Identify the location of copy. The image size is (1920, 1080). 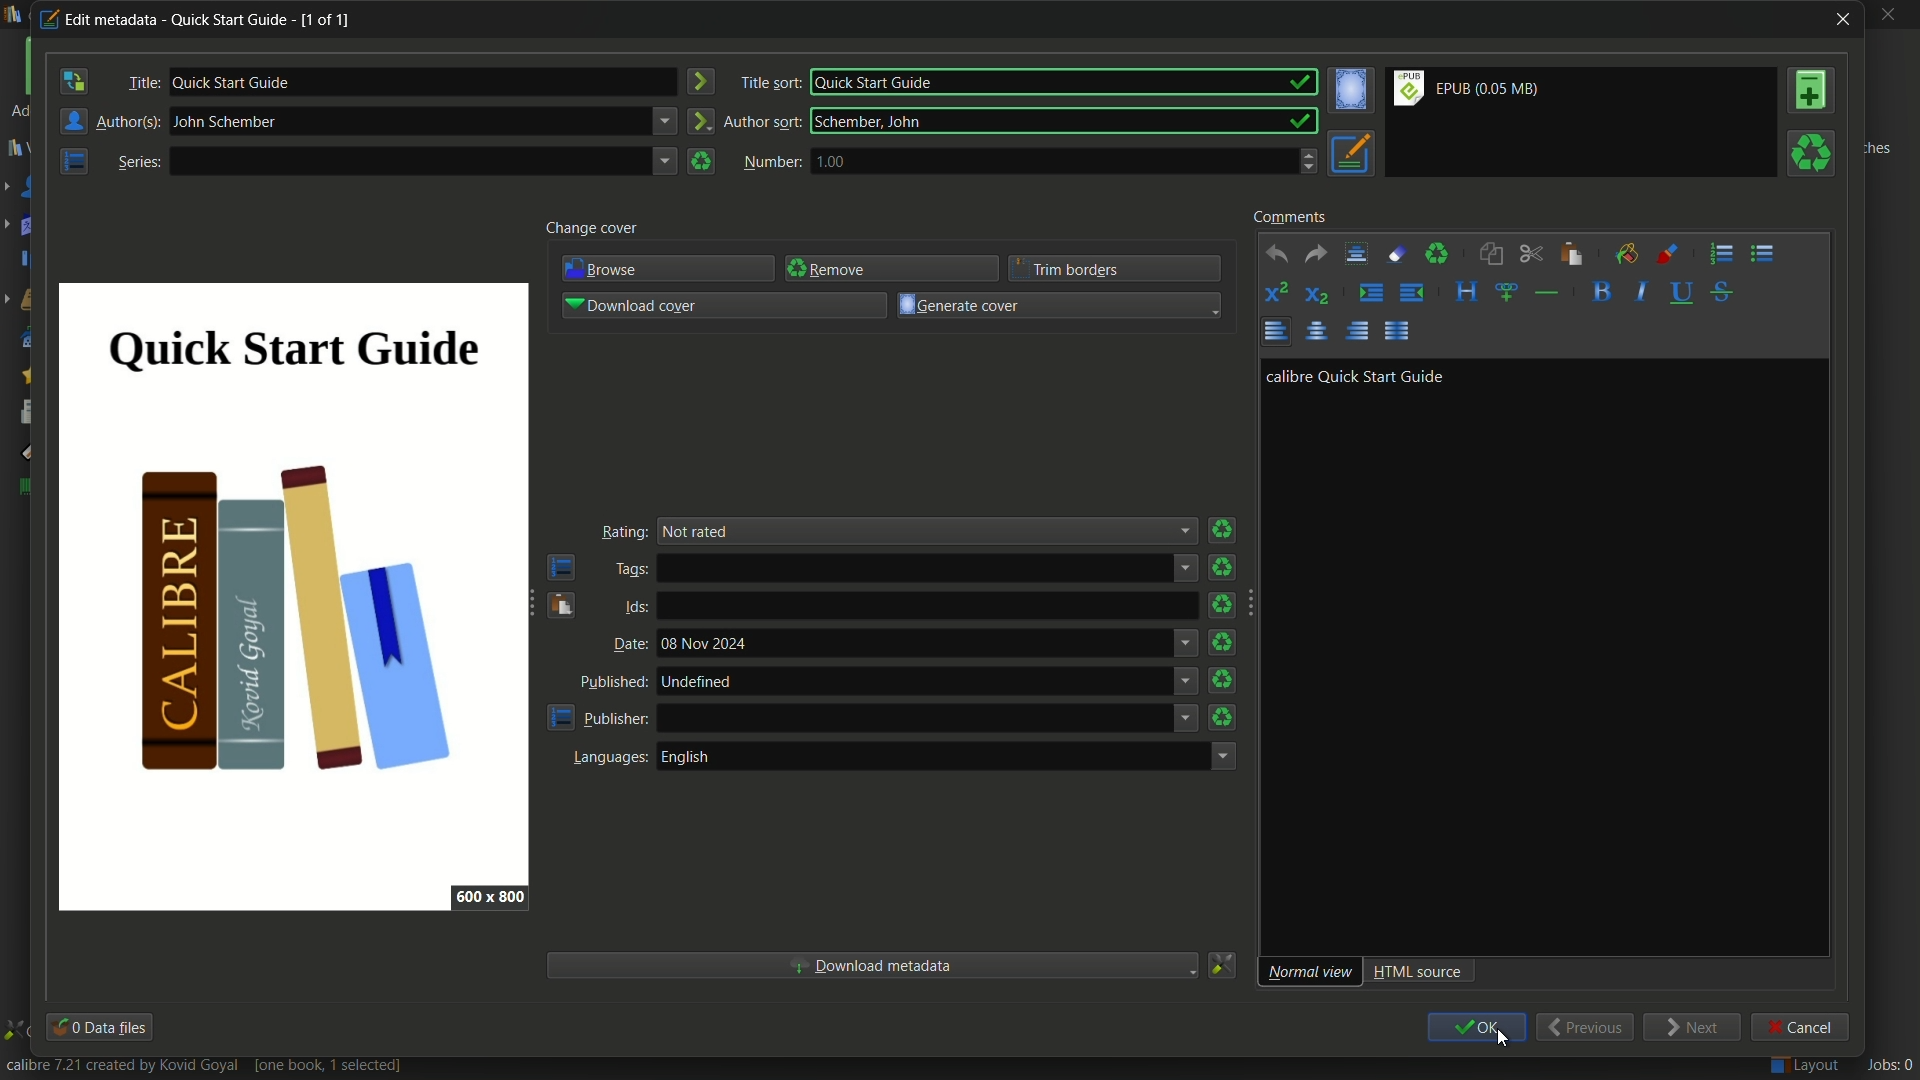
(1491, 255).